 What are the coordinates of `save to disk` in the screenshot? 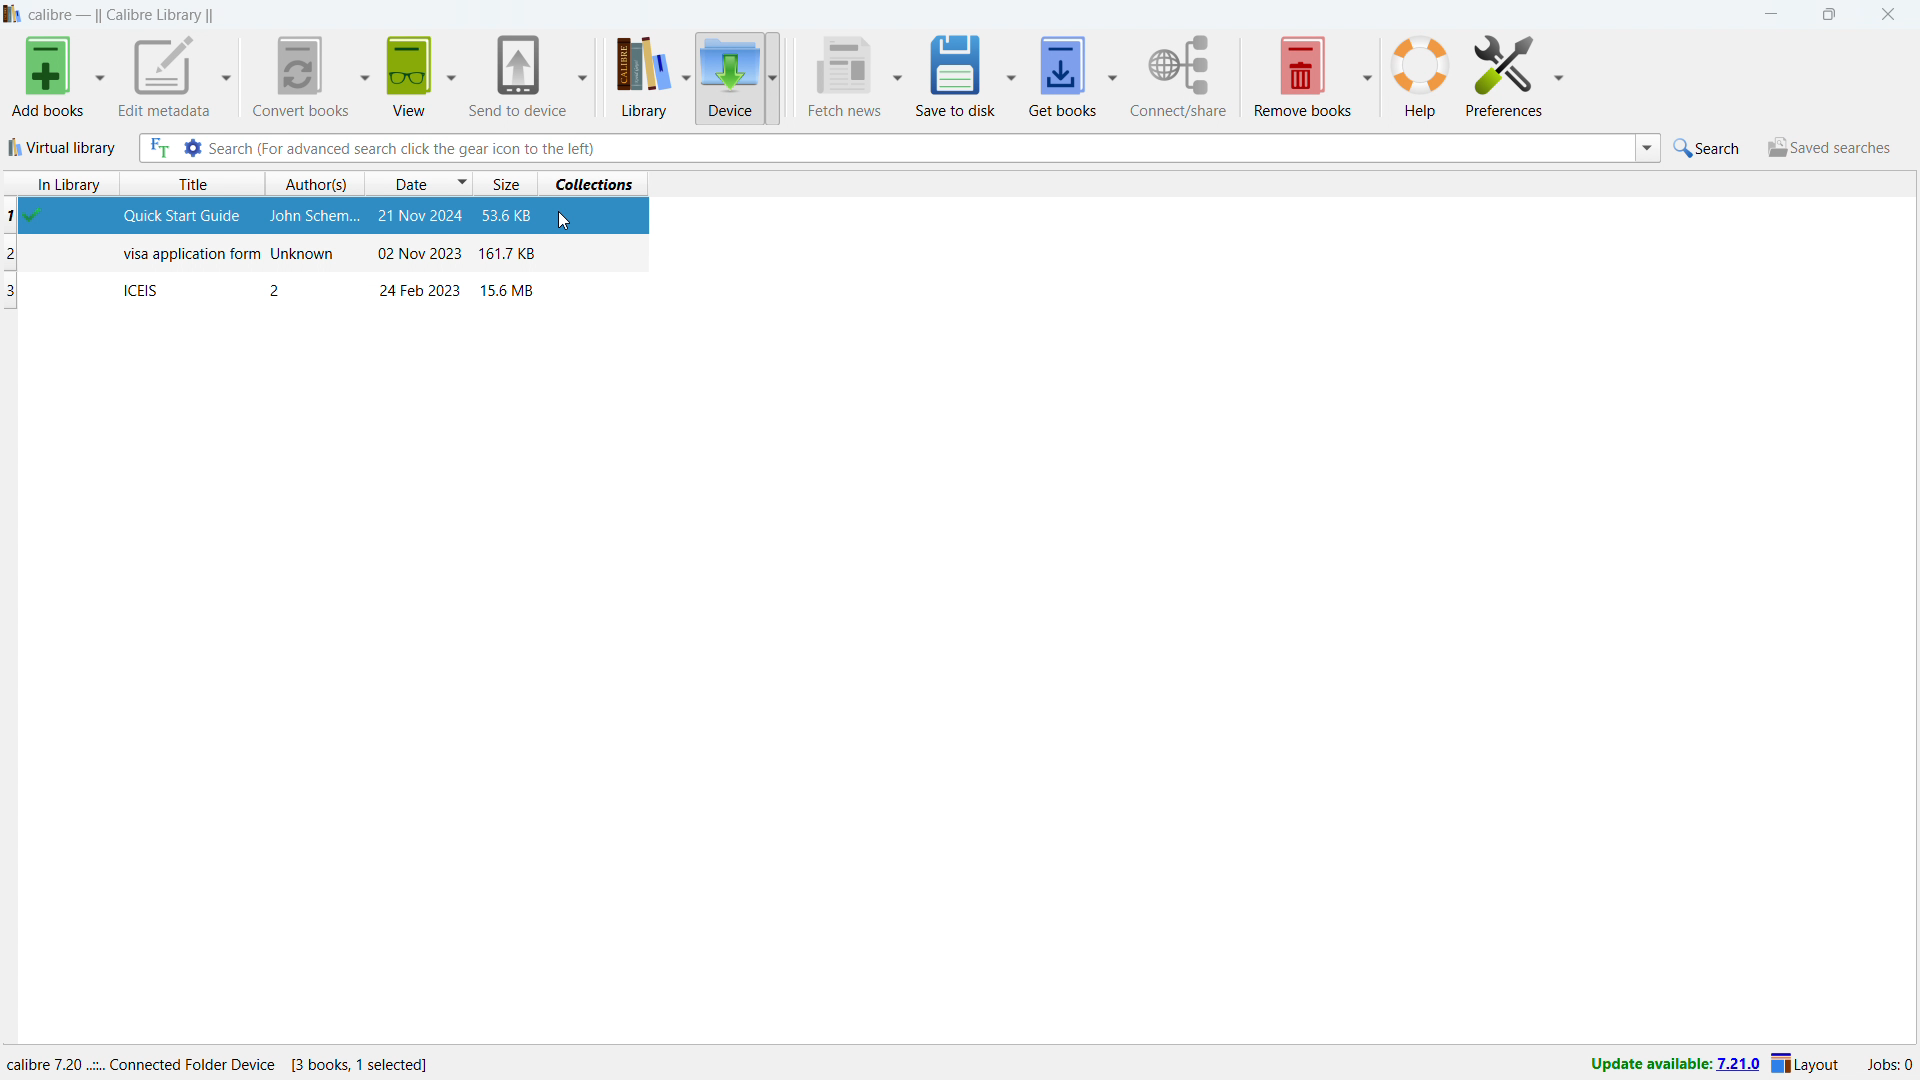 It's located at (954, 75).